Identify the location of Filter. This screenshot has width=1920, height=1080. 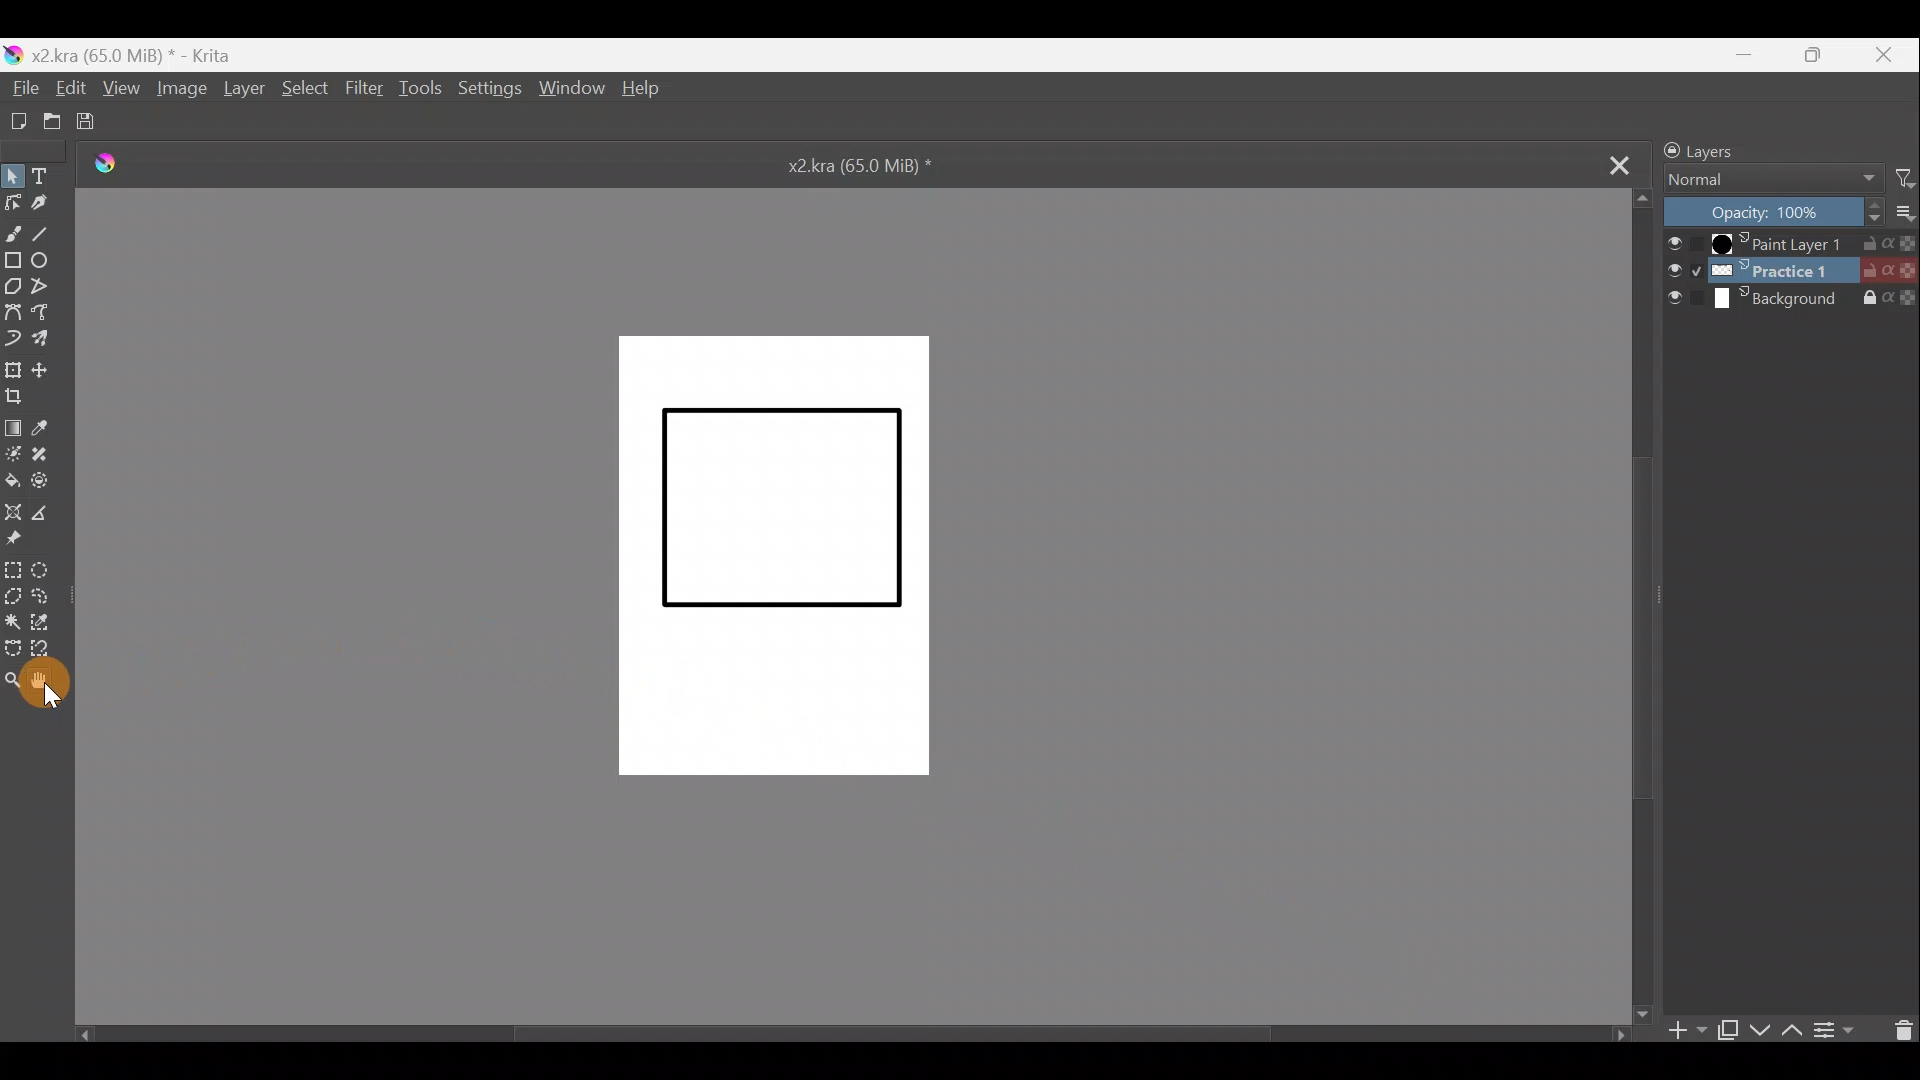
(363, 90).